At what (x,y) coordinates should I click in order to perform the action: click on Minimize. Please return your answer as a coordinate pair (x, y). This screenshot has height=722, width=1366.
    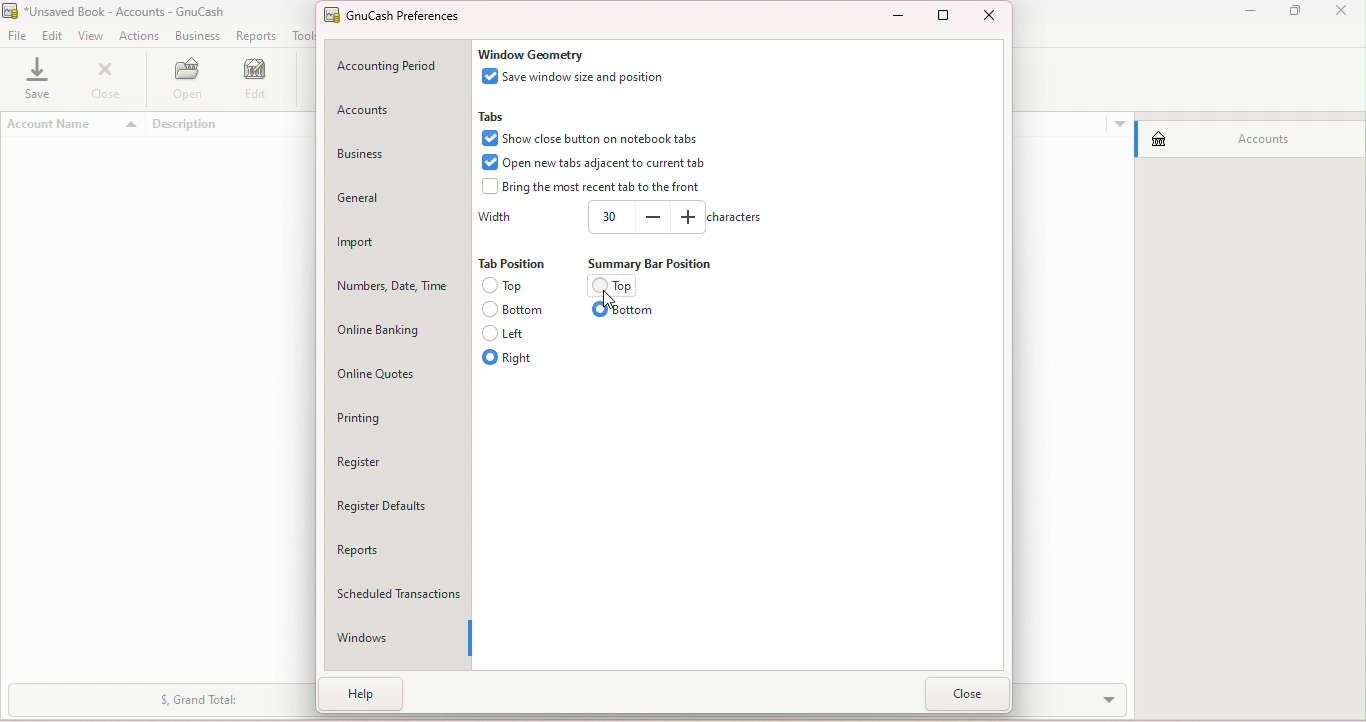
    Looking at the image, I should click on (894, 17).